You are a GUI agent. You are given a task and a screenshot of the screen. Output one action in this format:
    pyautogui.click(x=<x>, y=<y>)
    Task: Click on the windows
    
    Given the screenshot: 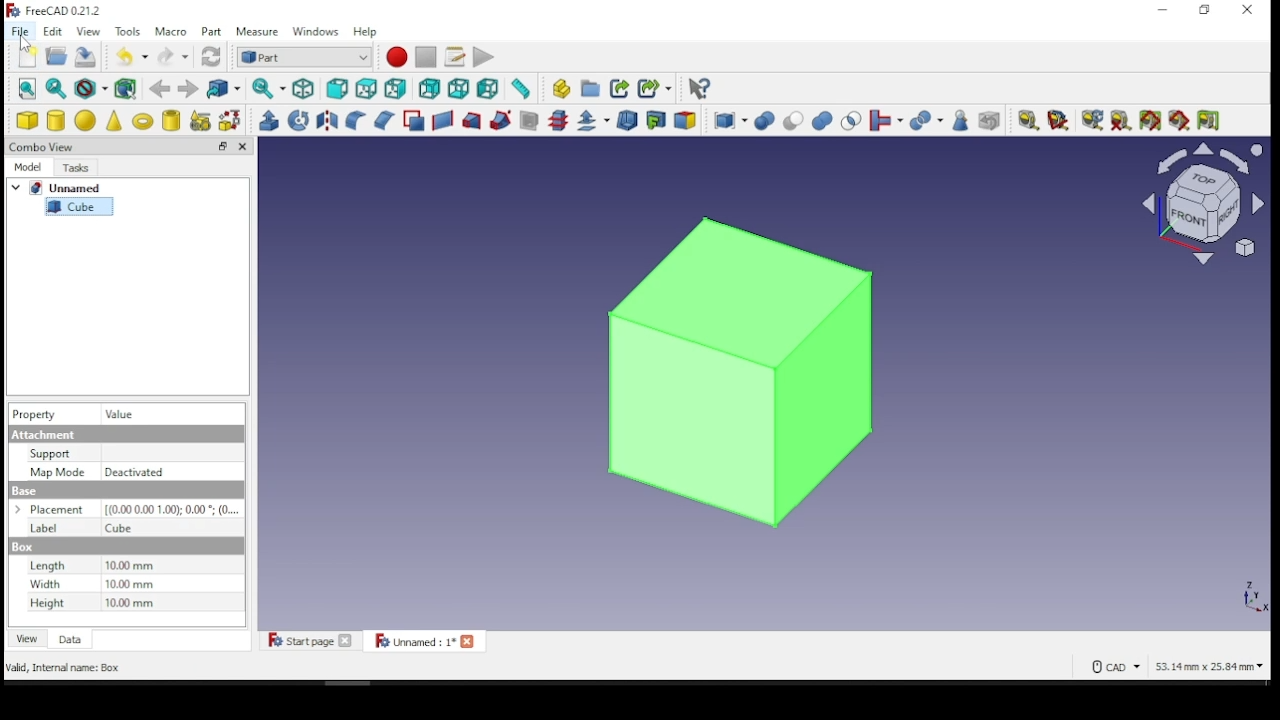 What is the action you would take?
    pyautogui.click(x=317, y=33)
    